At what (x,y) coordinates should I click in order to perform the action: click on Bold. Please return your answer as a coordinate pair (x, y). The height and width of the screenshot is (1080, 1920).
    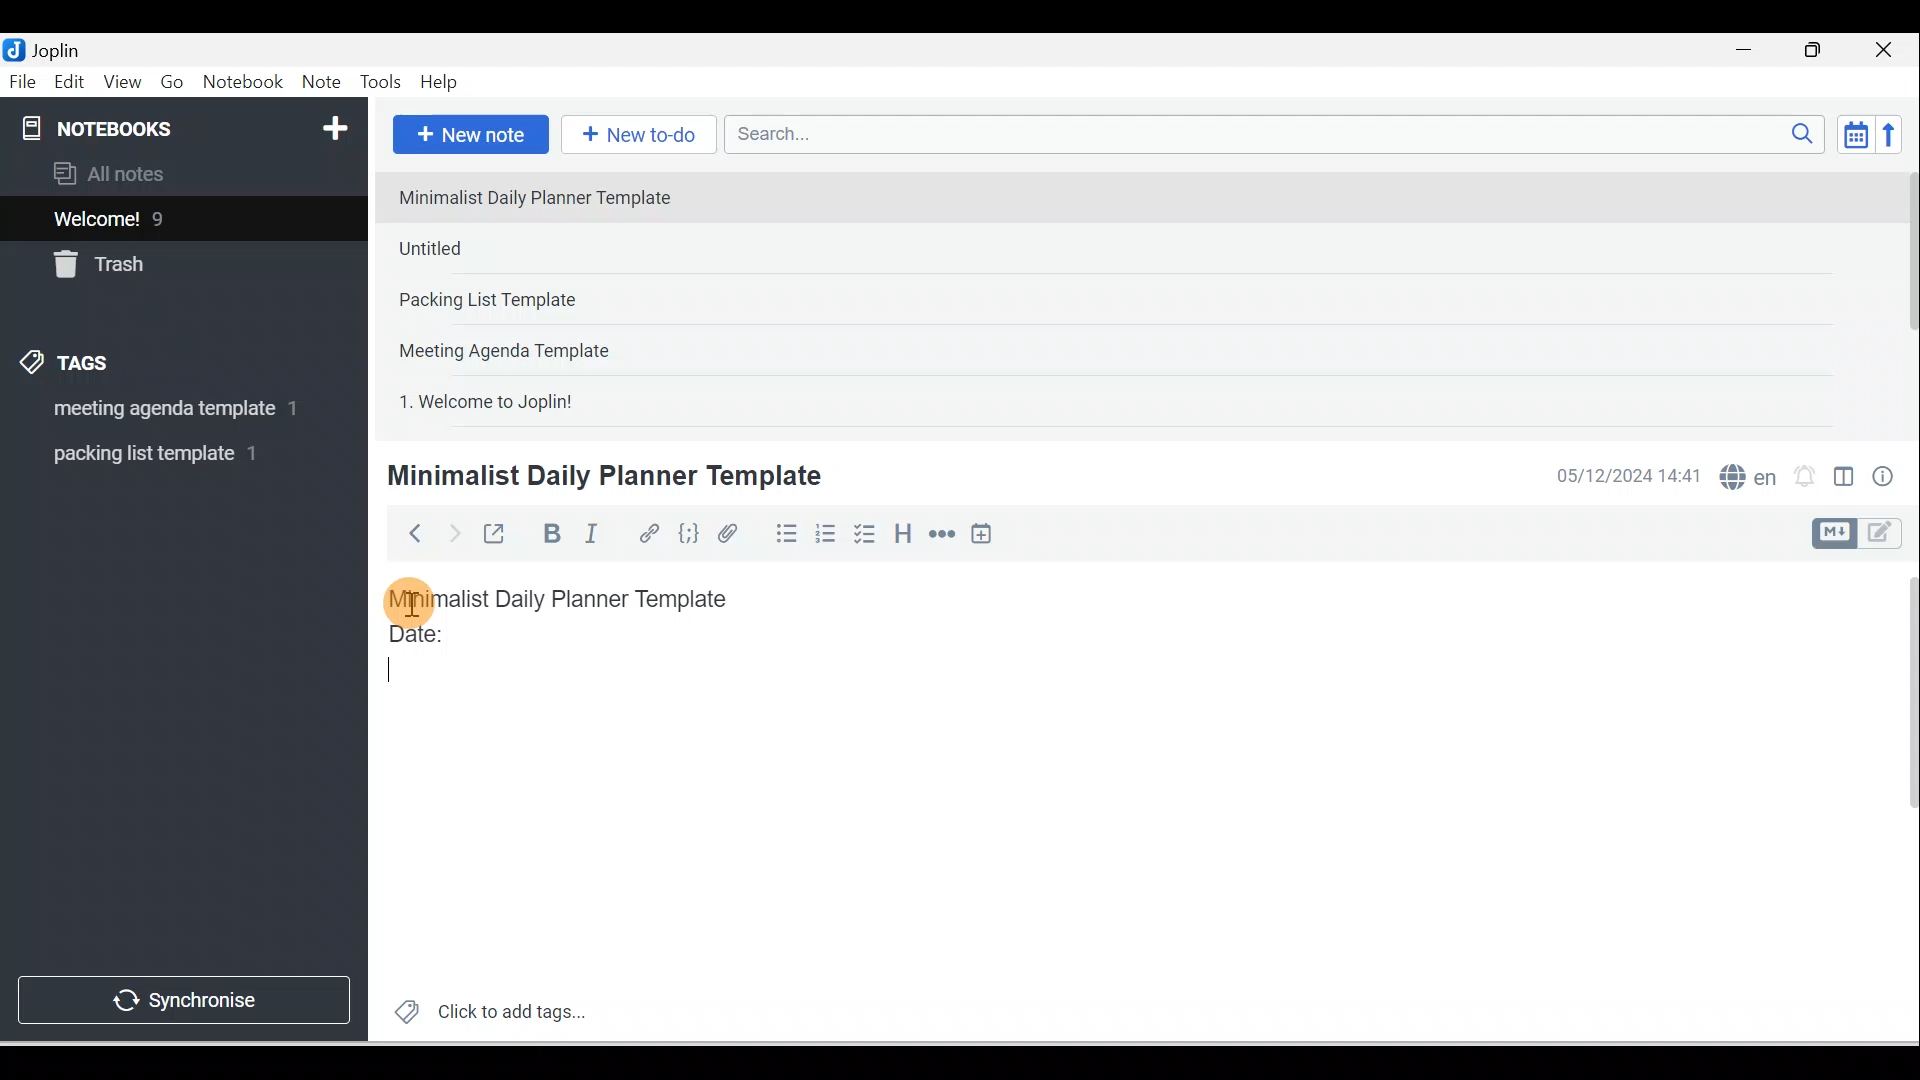
    Looking at the image, I should click on (549, 534).